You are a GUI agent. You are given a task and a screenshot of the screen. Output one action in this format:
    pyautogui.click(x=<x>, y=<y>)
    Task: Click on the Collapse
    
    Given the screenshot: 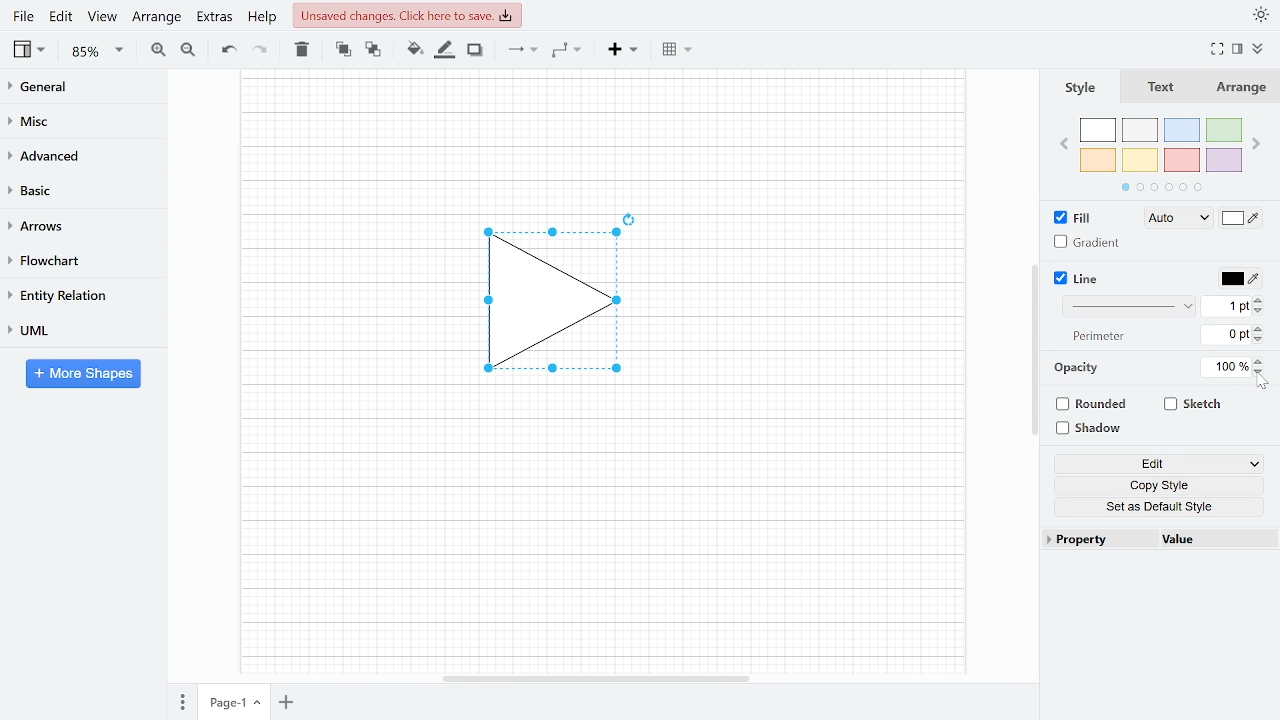 What is the action you would take?
    pyautogui.click(x=1265, y=51)
    